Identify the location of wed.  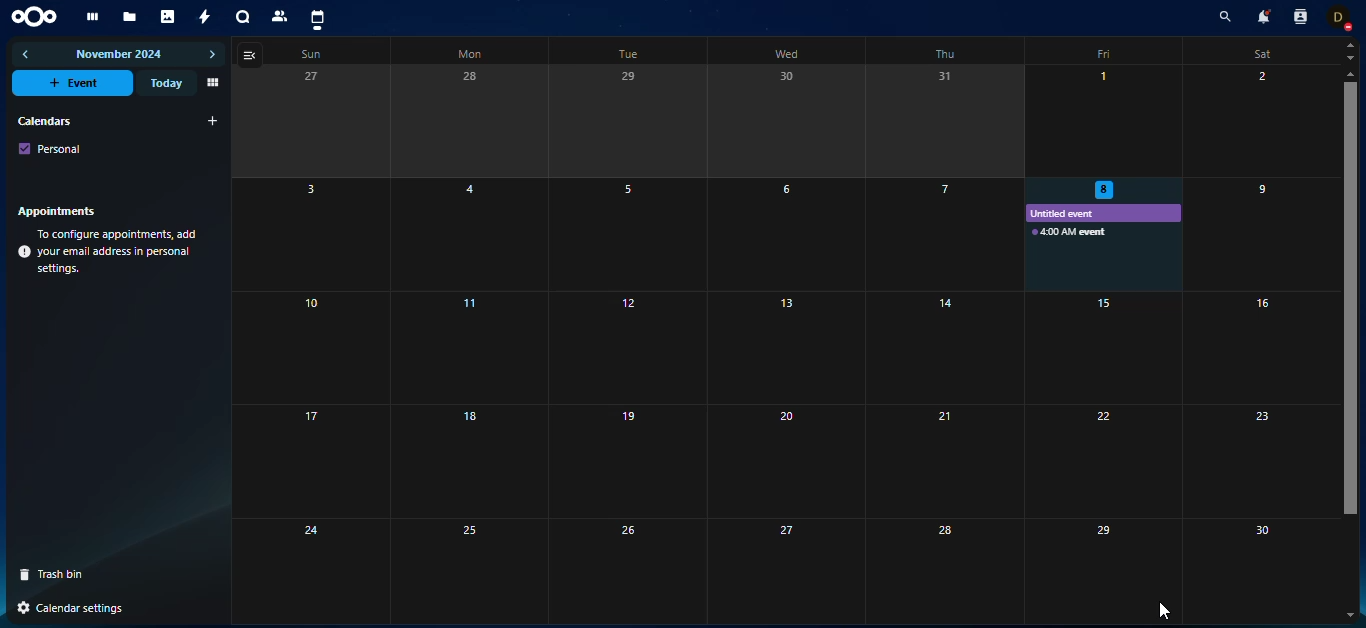
(787, 52).